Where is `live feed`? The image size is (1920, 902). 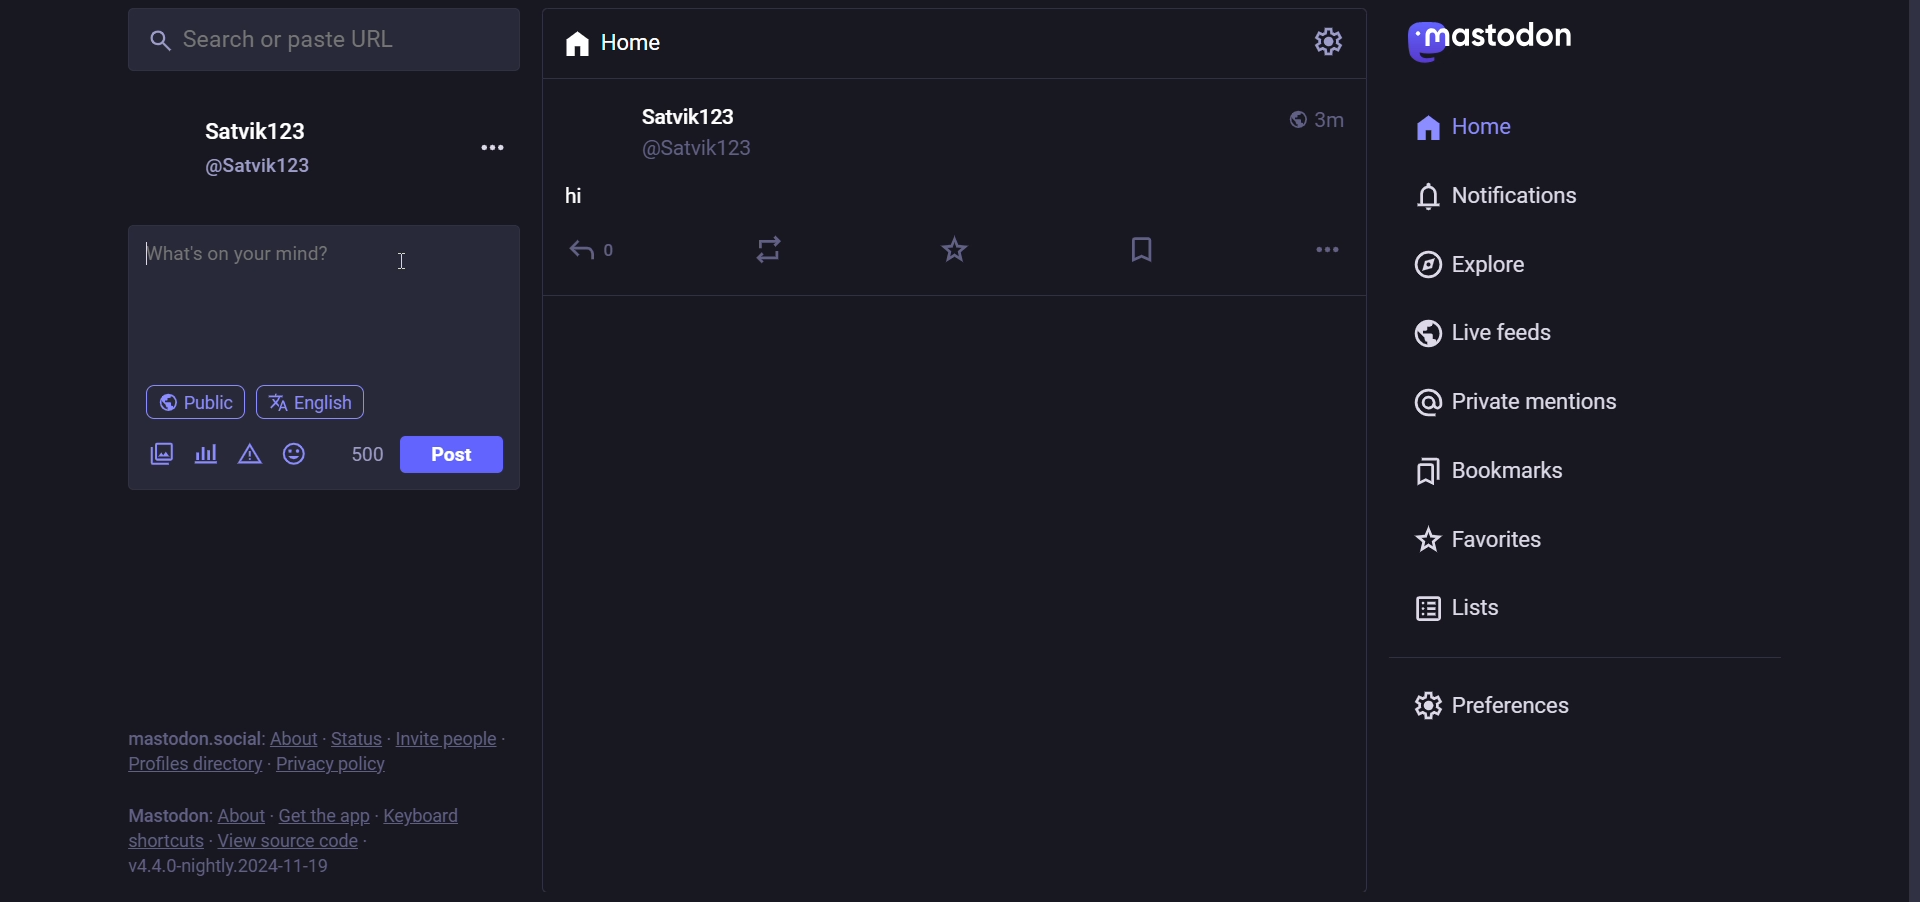 live feed is located at coordinates (1484, 335).